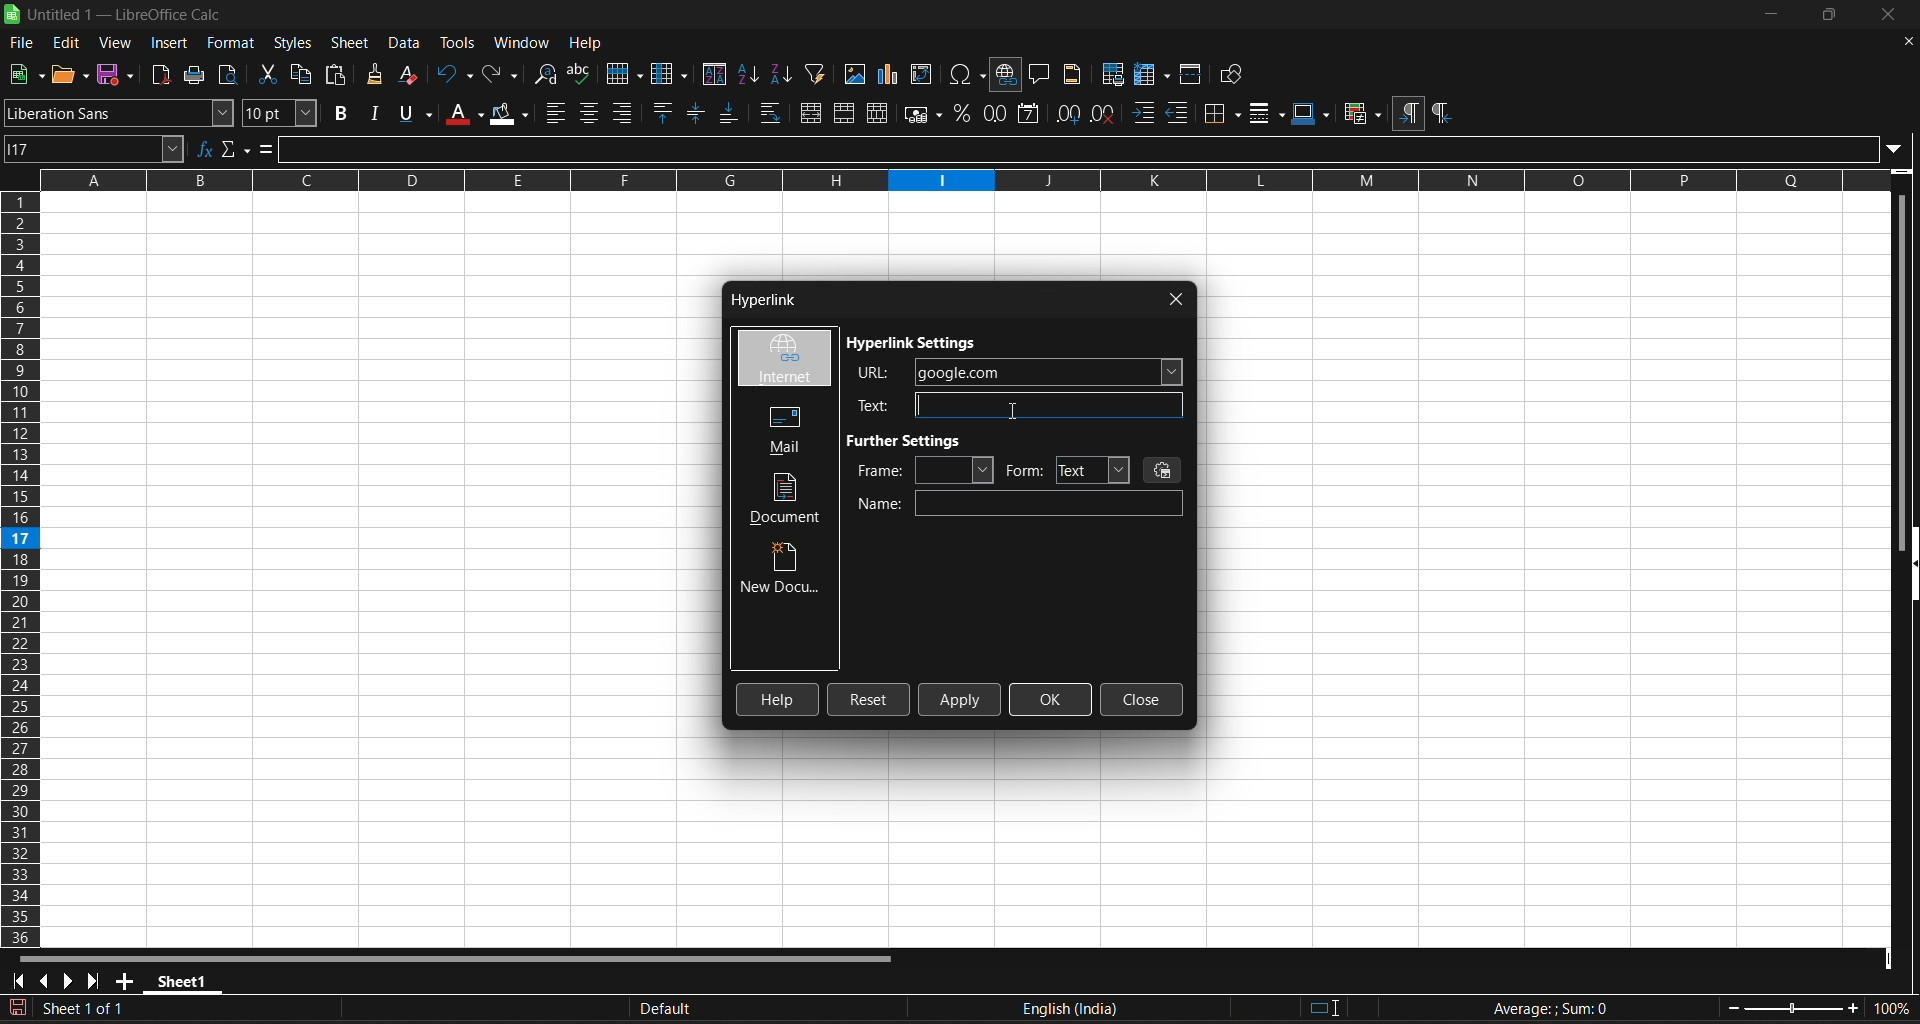 The image size is (1920, 1024). Describe the element at coordinates (228, 43) in the screenshot. I see `format` at that location.